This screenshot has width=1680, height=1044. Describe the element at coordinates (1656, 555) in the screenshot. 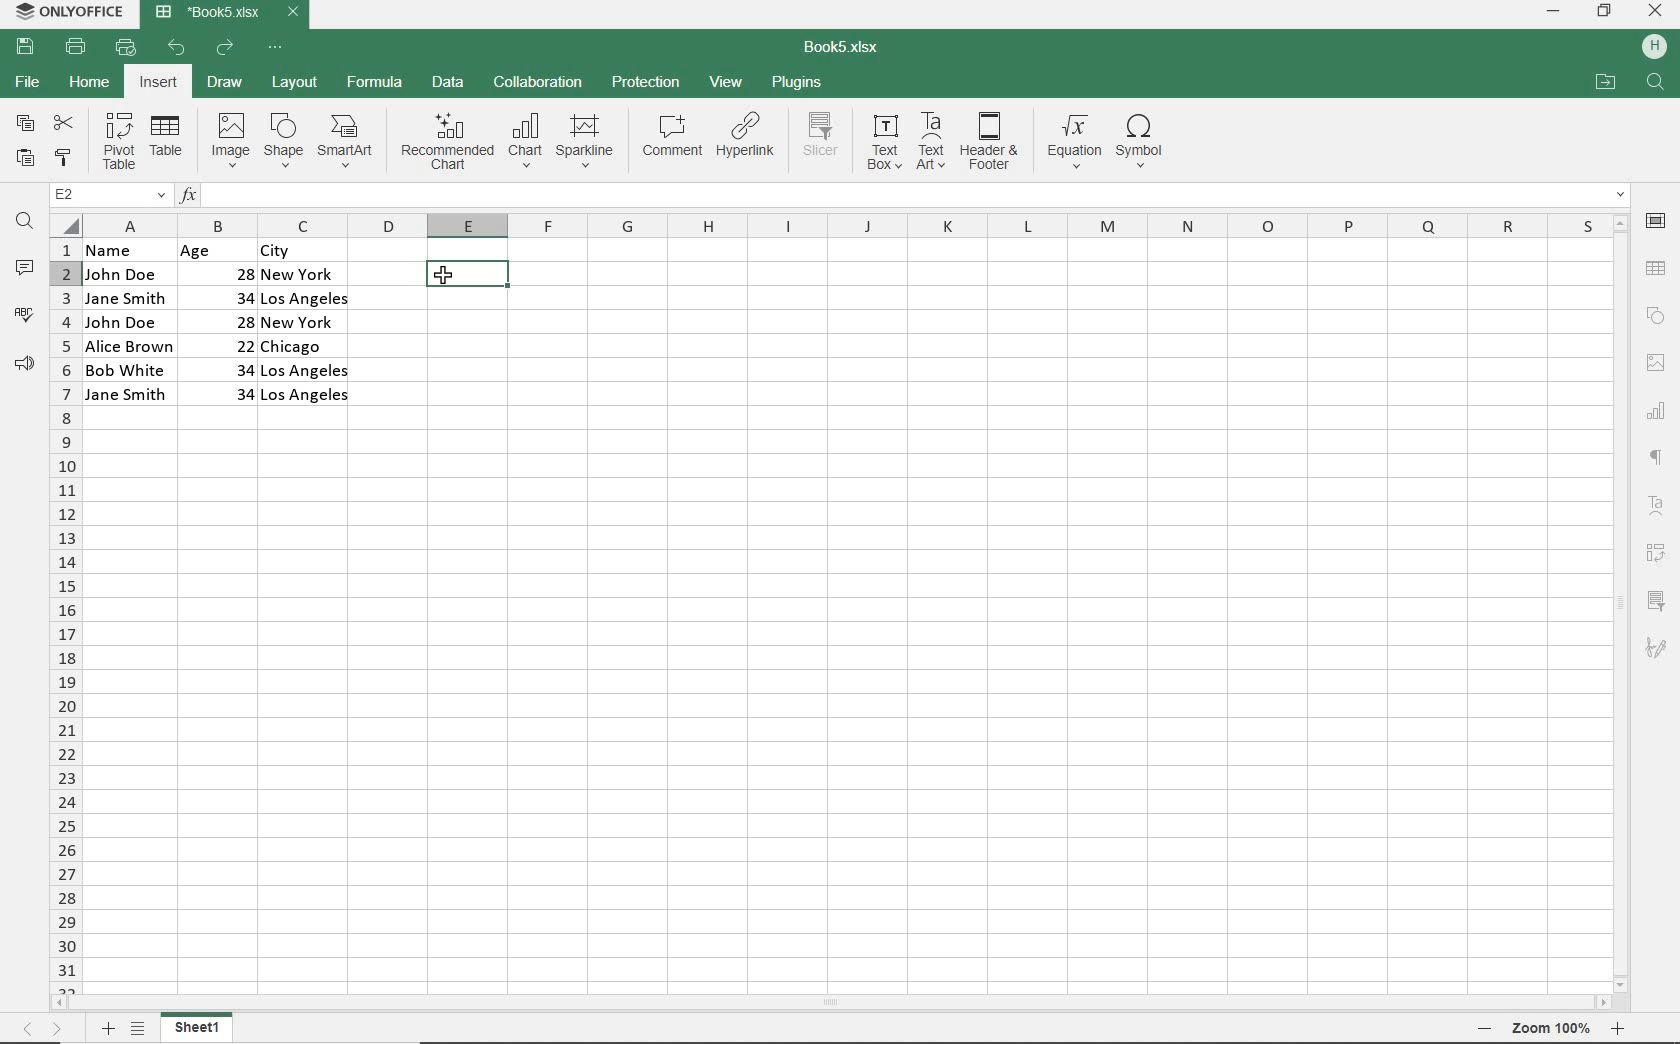

I see `PIVOT TABLE` at that location.